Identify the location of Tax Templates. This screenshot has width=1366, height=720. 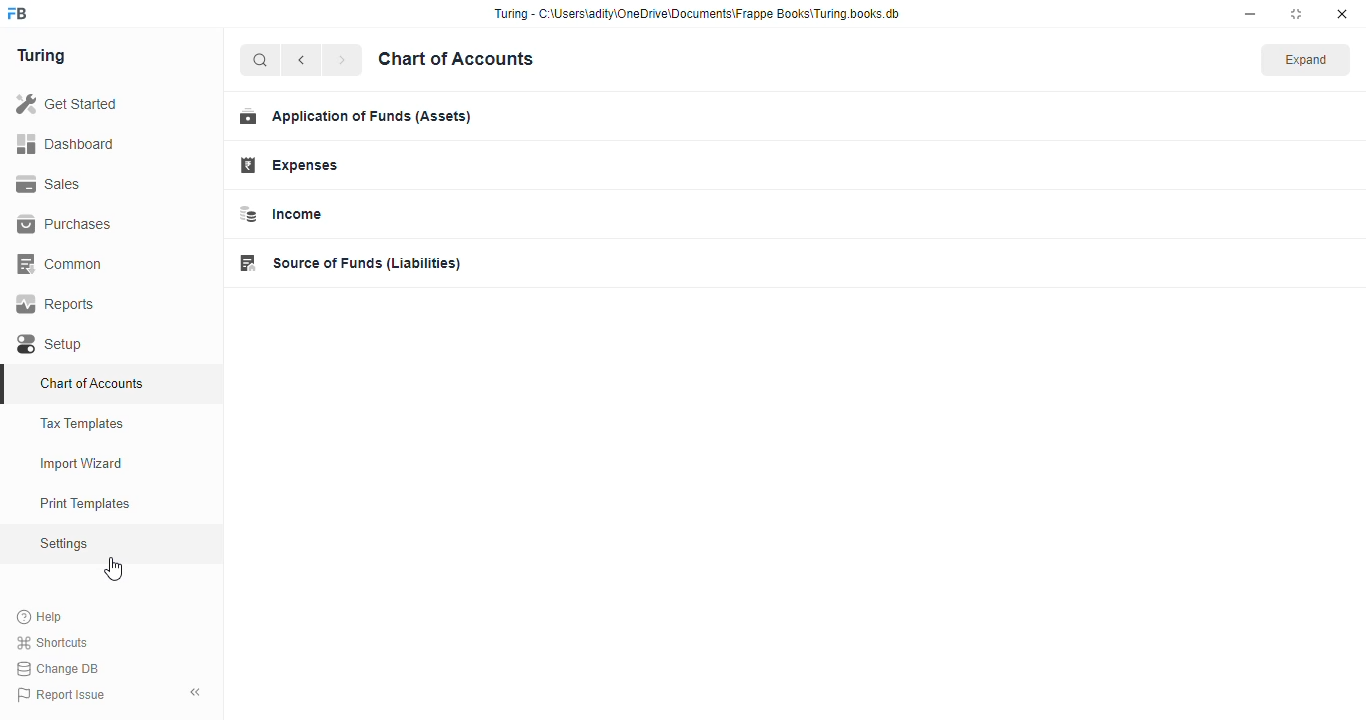
(92, 421).